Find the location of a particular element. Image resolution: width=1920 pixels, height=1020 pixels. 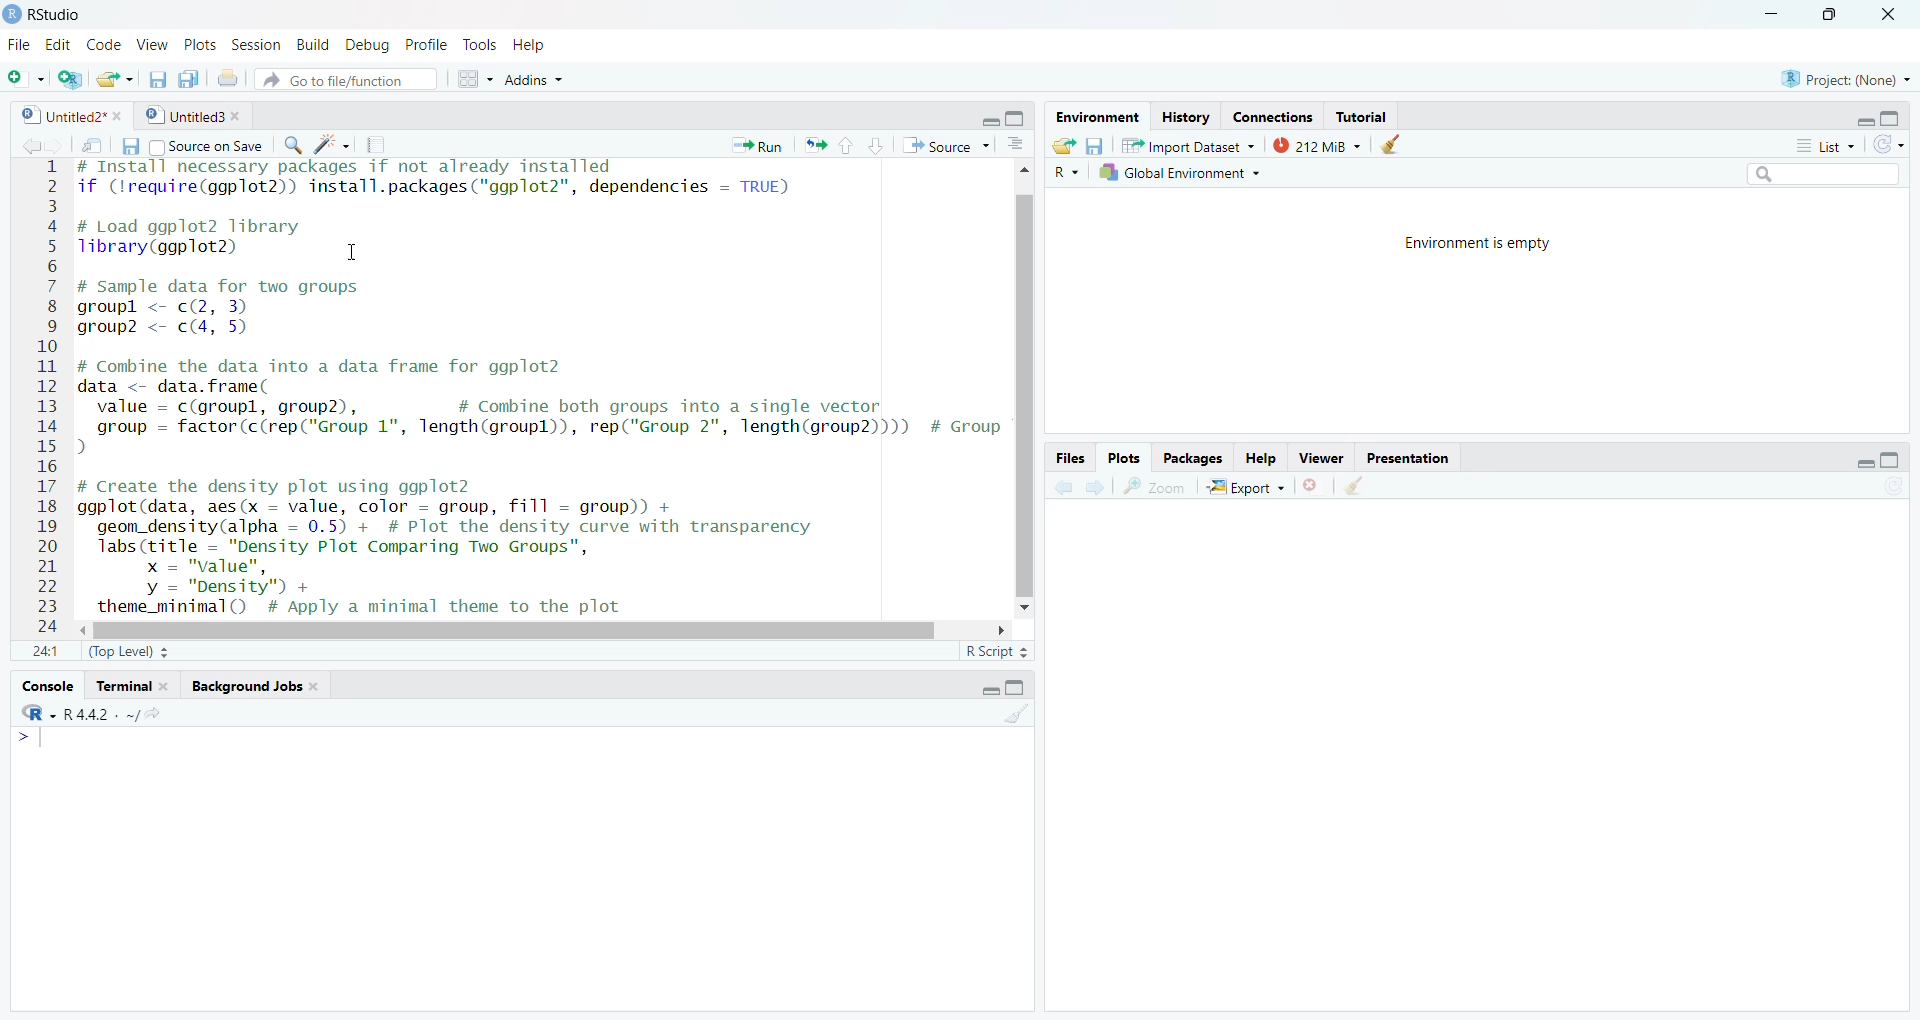

maximize is located at coordinates (1023, 688).